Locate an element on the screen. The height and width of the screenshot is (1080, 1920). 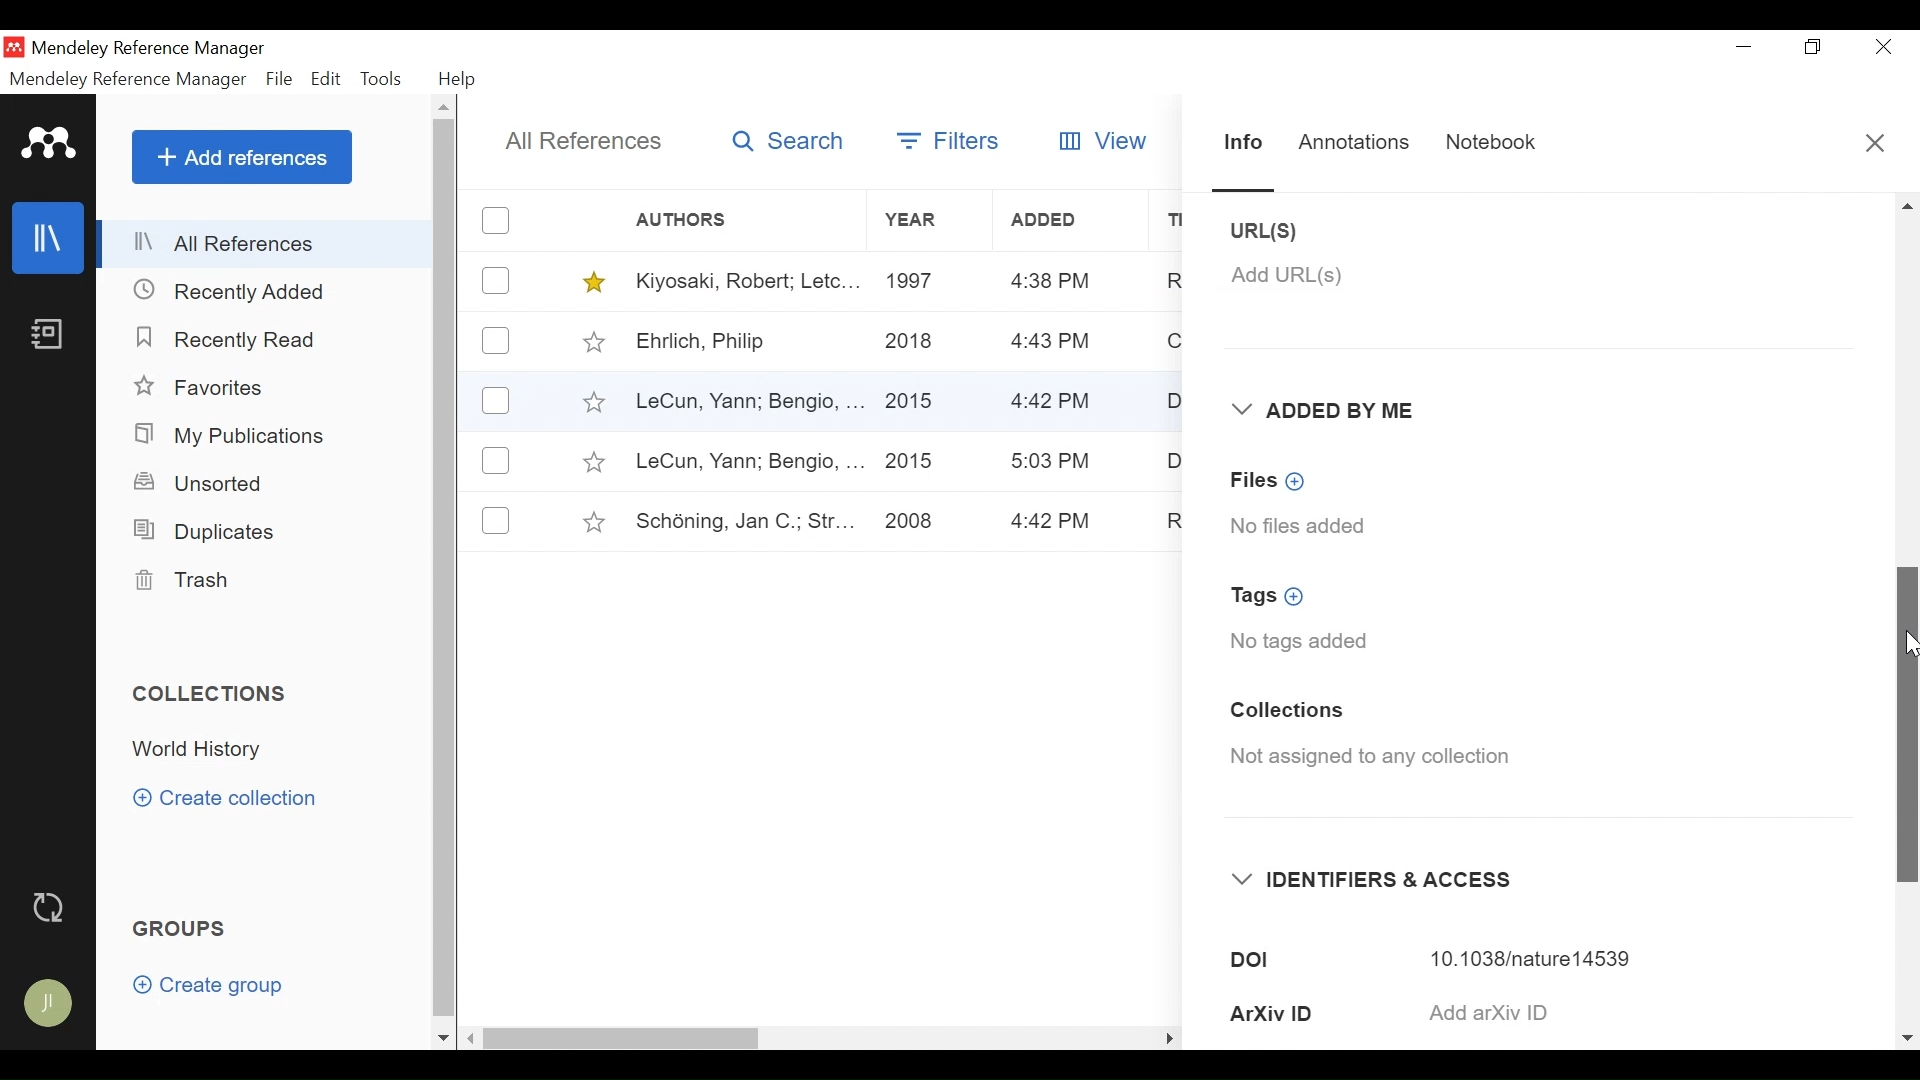
Toggle Favorites is located at coordinates (592, 401).